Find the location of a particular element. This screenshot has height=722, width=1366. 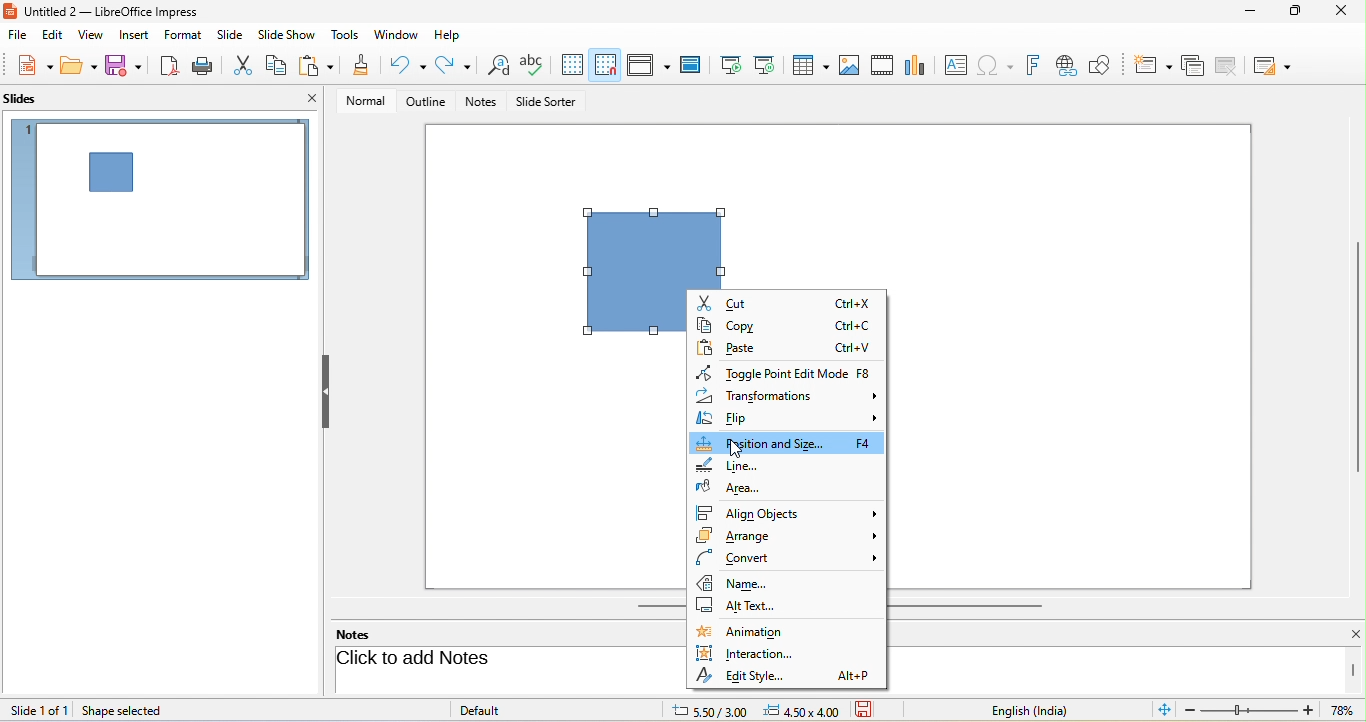

fit slide to current window is located at coordinates (1166, 710).